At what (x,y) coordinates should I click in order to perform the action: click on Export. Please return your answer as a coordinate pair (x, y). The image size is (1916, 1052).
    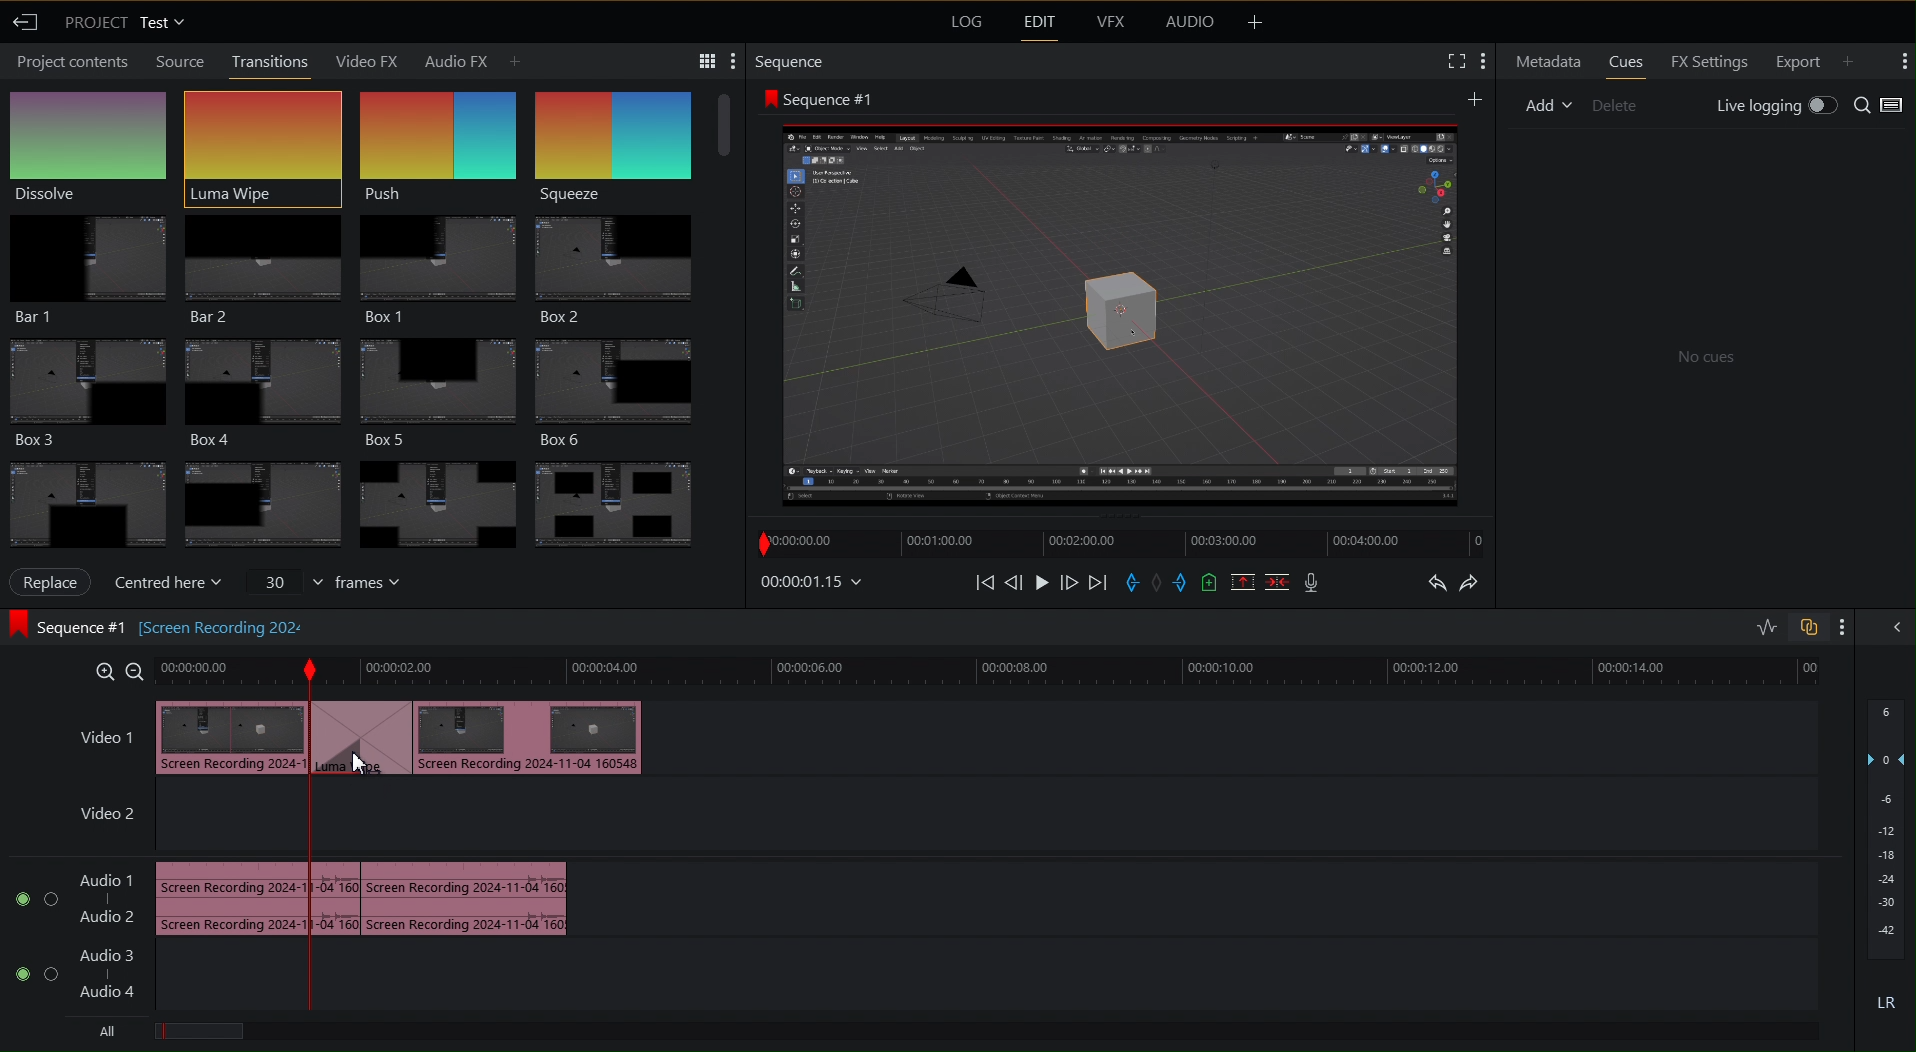
    Looking at the image, I should click on (1798, 62).